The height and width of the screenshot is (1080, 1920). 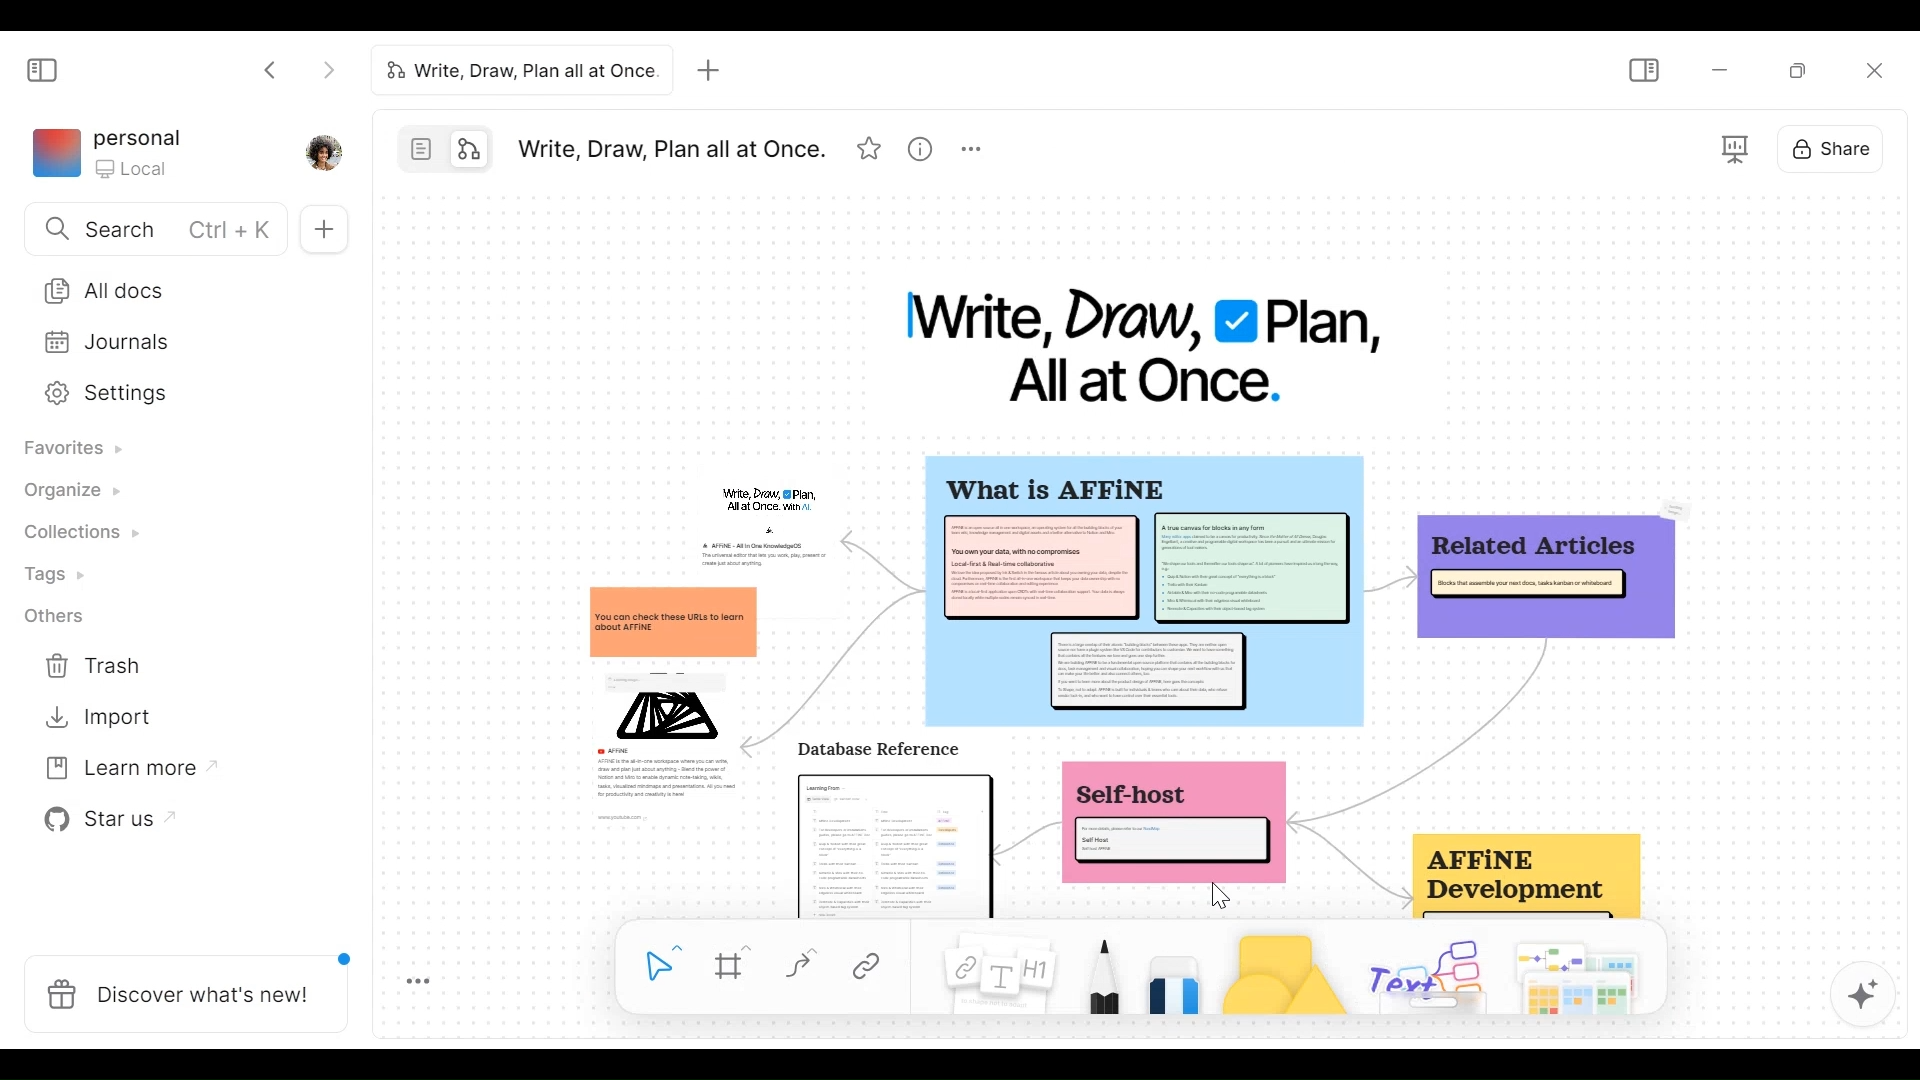 What do you see at coordinates (729, 962) in the screenshot?
I see `Frame` at bounding box center [729, 962].